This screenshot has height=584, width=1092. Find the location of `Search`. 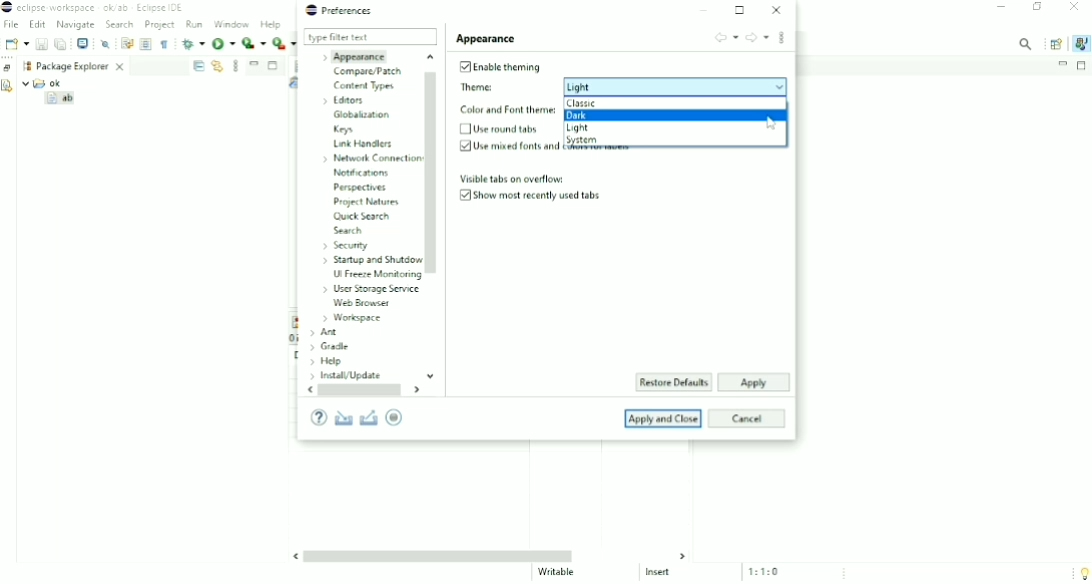

Search is located at coordinates (347, 231).